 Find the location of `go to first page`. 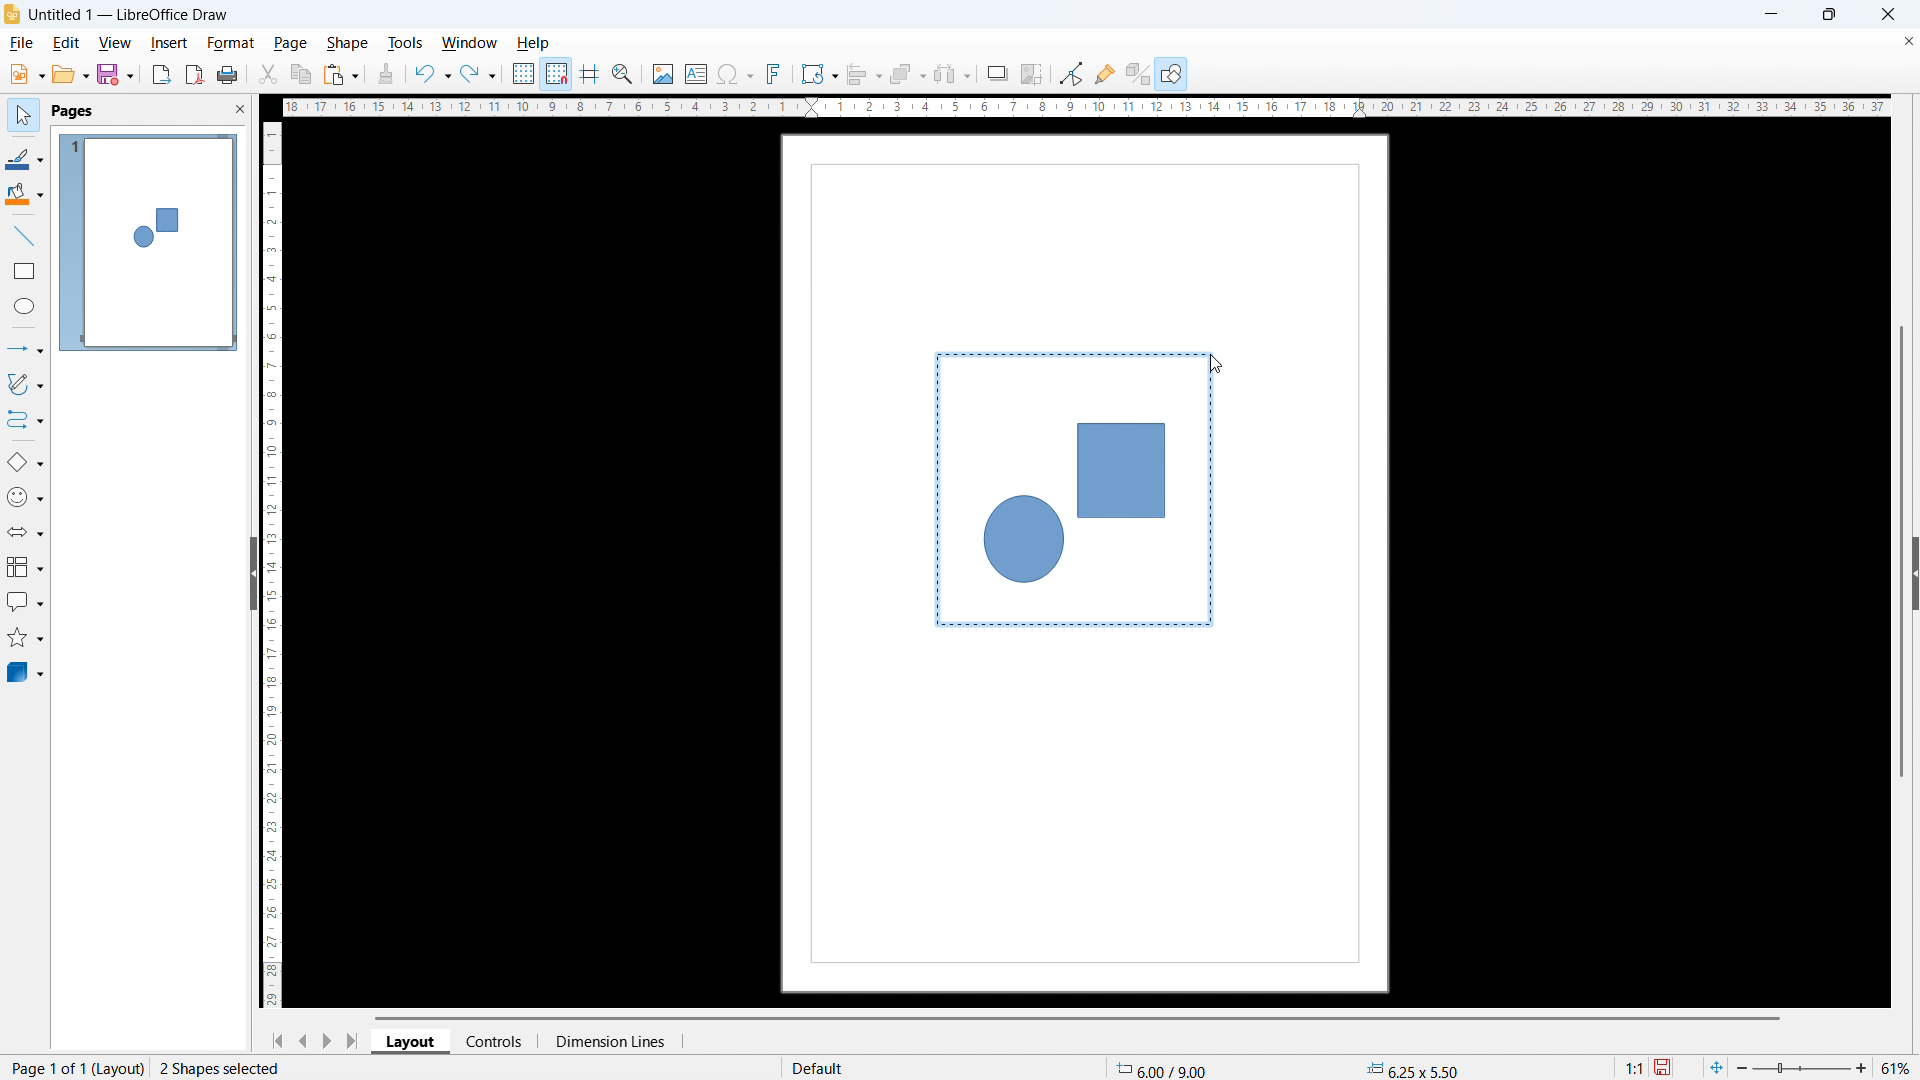

go to first page is located at coordinates (278, 1040).